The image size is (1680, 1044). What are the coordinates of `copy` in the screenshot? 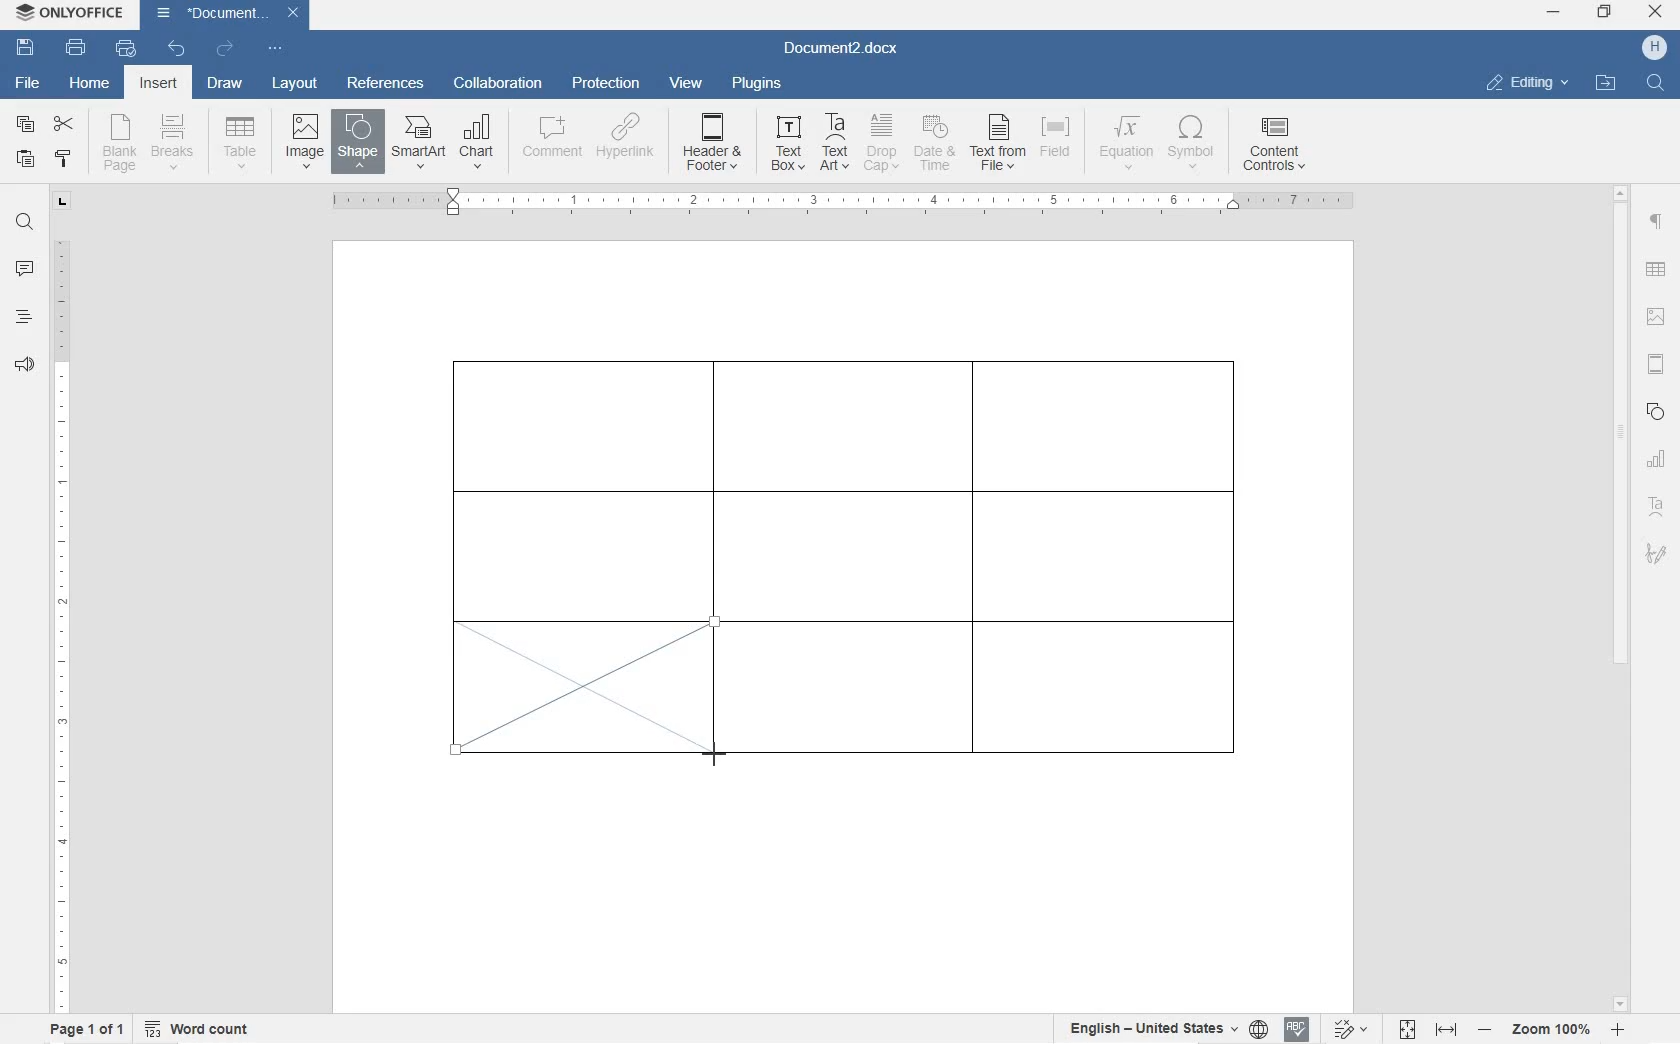 It's located at (26, 127).